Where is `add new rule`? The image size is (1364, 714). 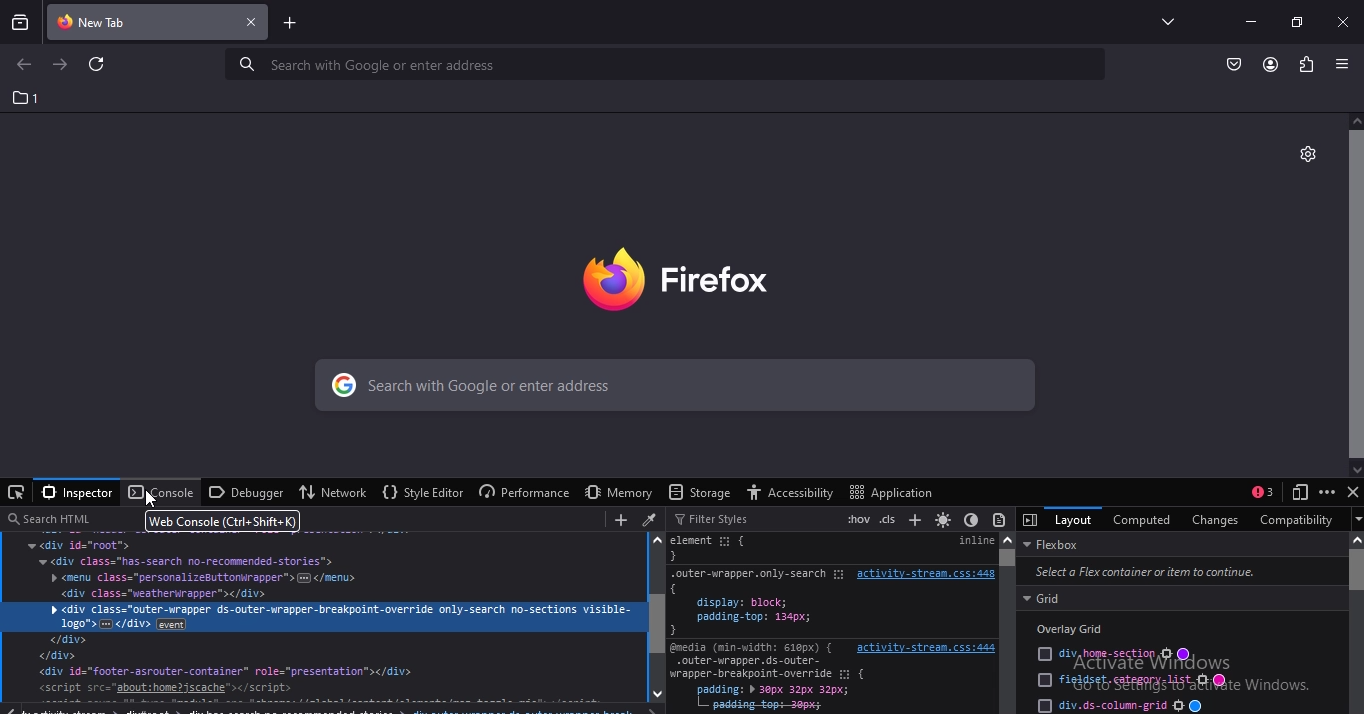 add new rule is located at coordinates (916, 520).